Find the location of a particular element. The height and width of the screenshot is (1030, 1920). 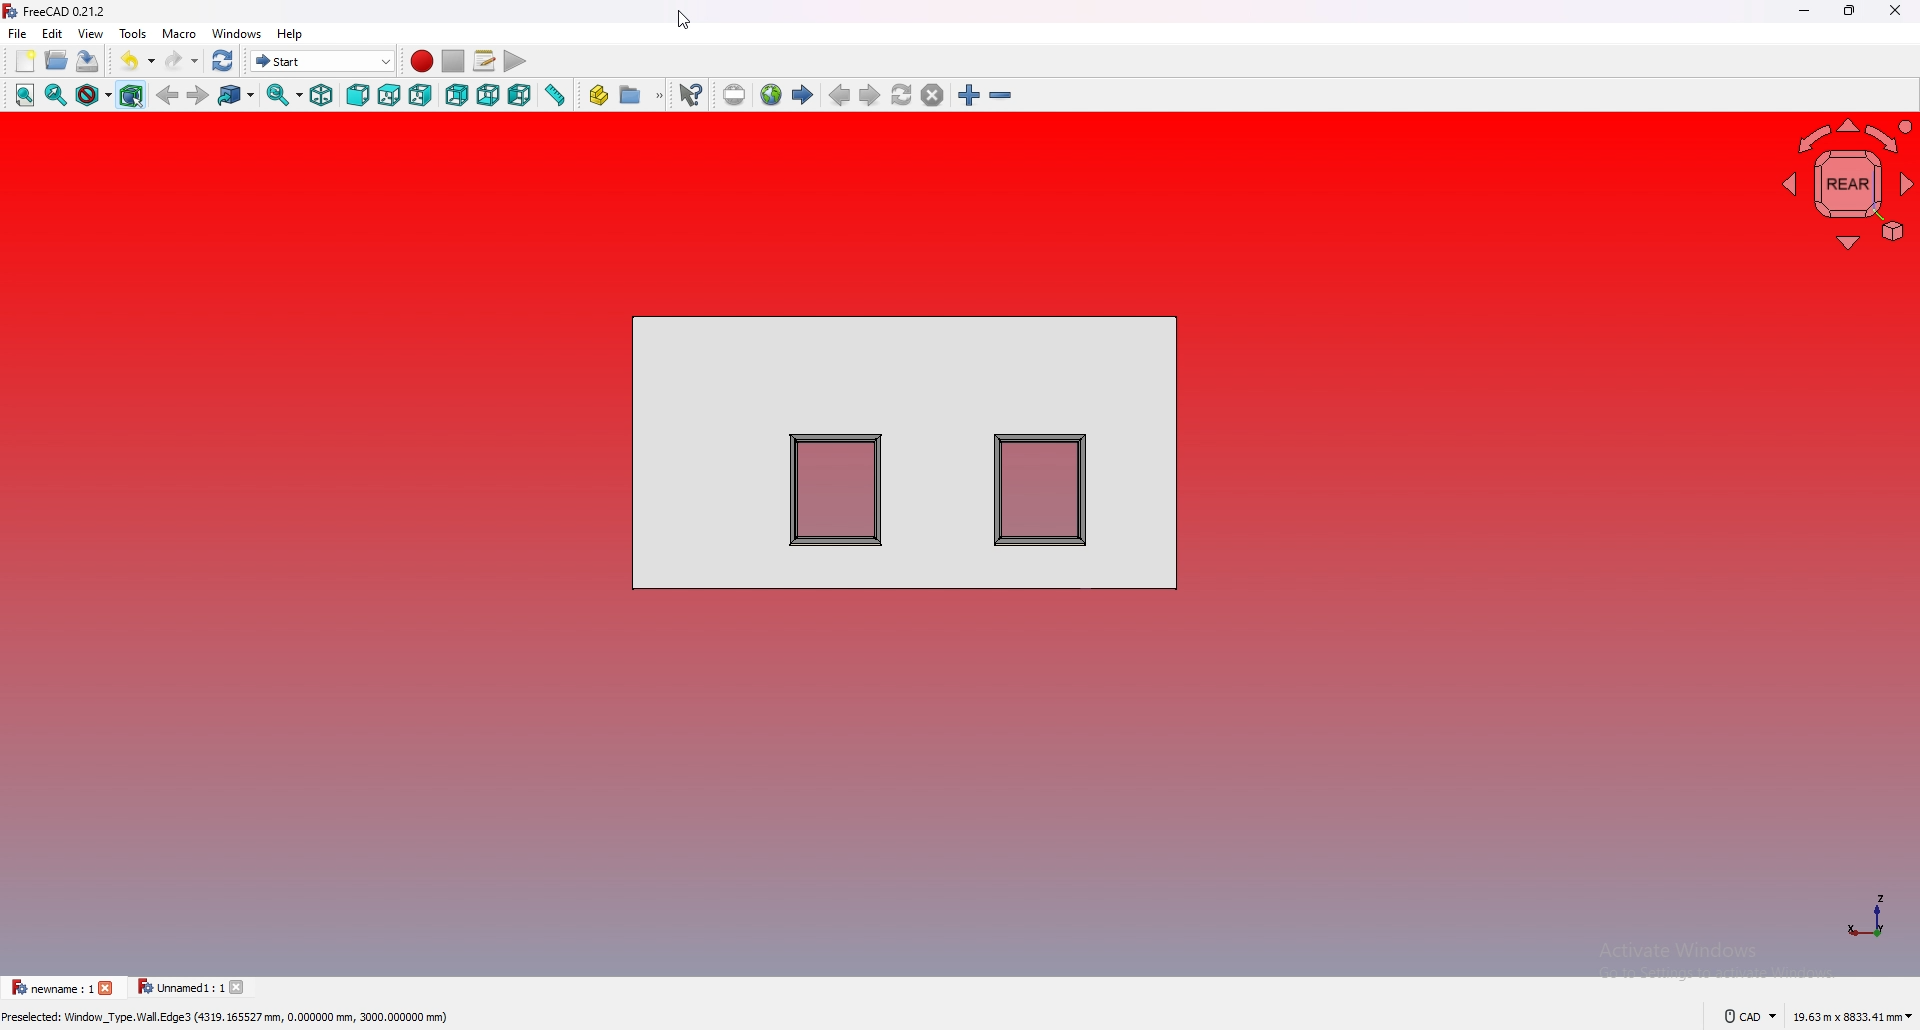

undo is located at coordinates (140, 60).